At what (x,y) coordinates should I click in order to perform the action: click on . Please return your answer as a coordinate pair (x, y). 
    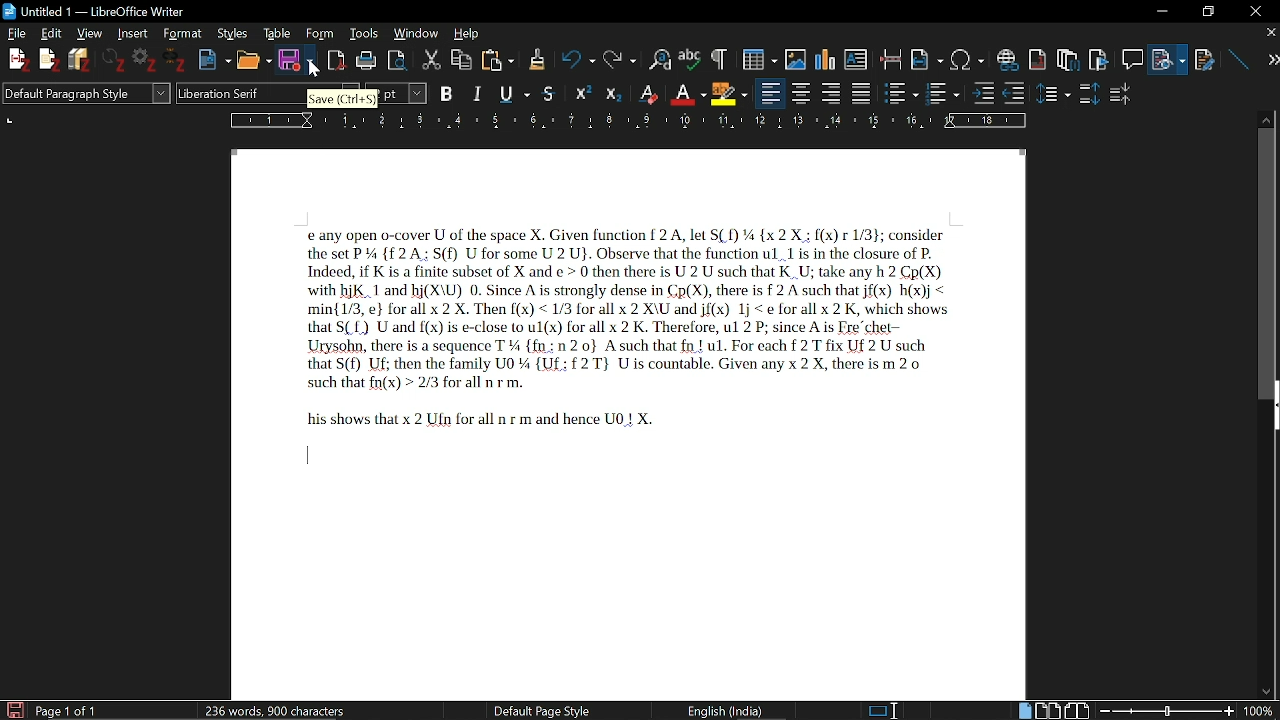
    Looking at the image, I should click on (1055, 93).